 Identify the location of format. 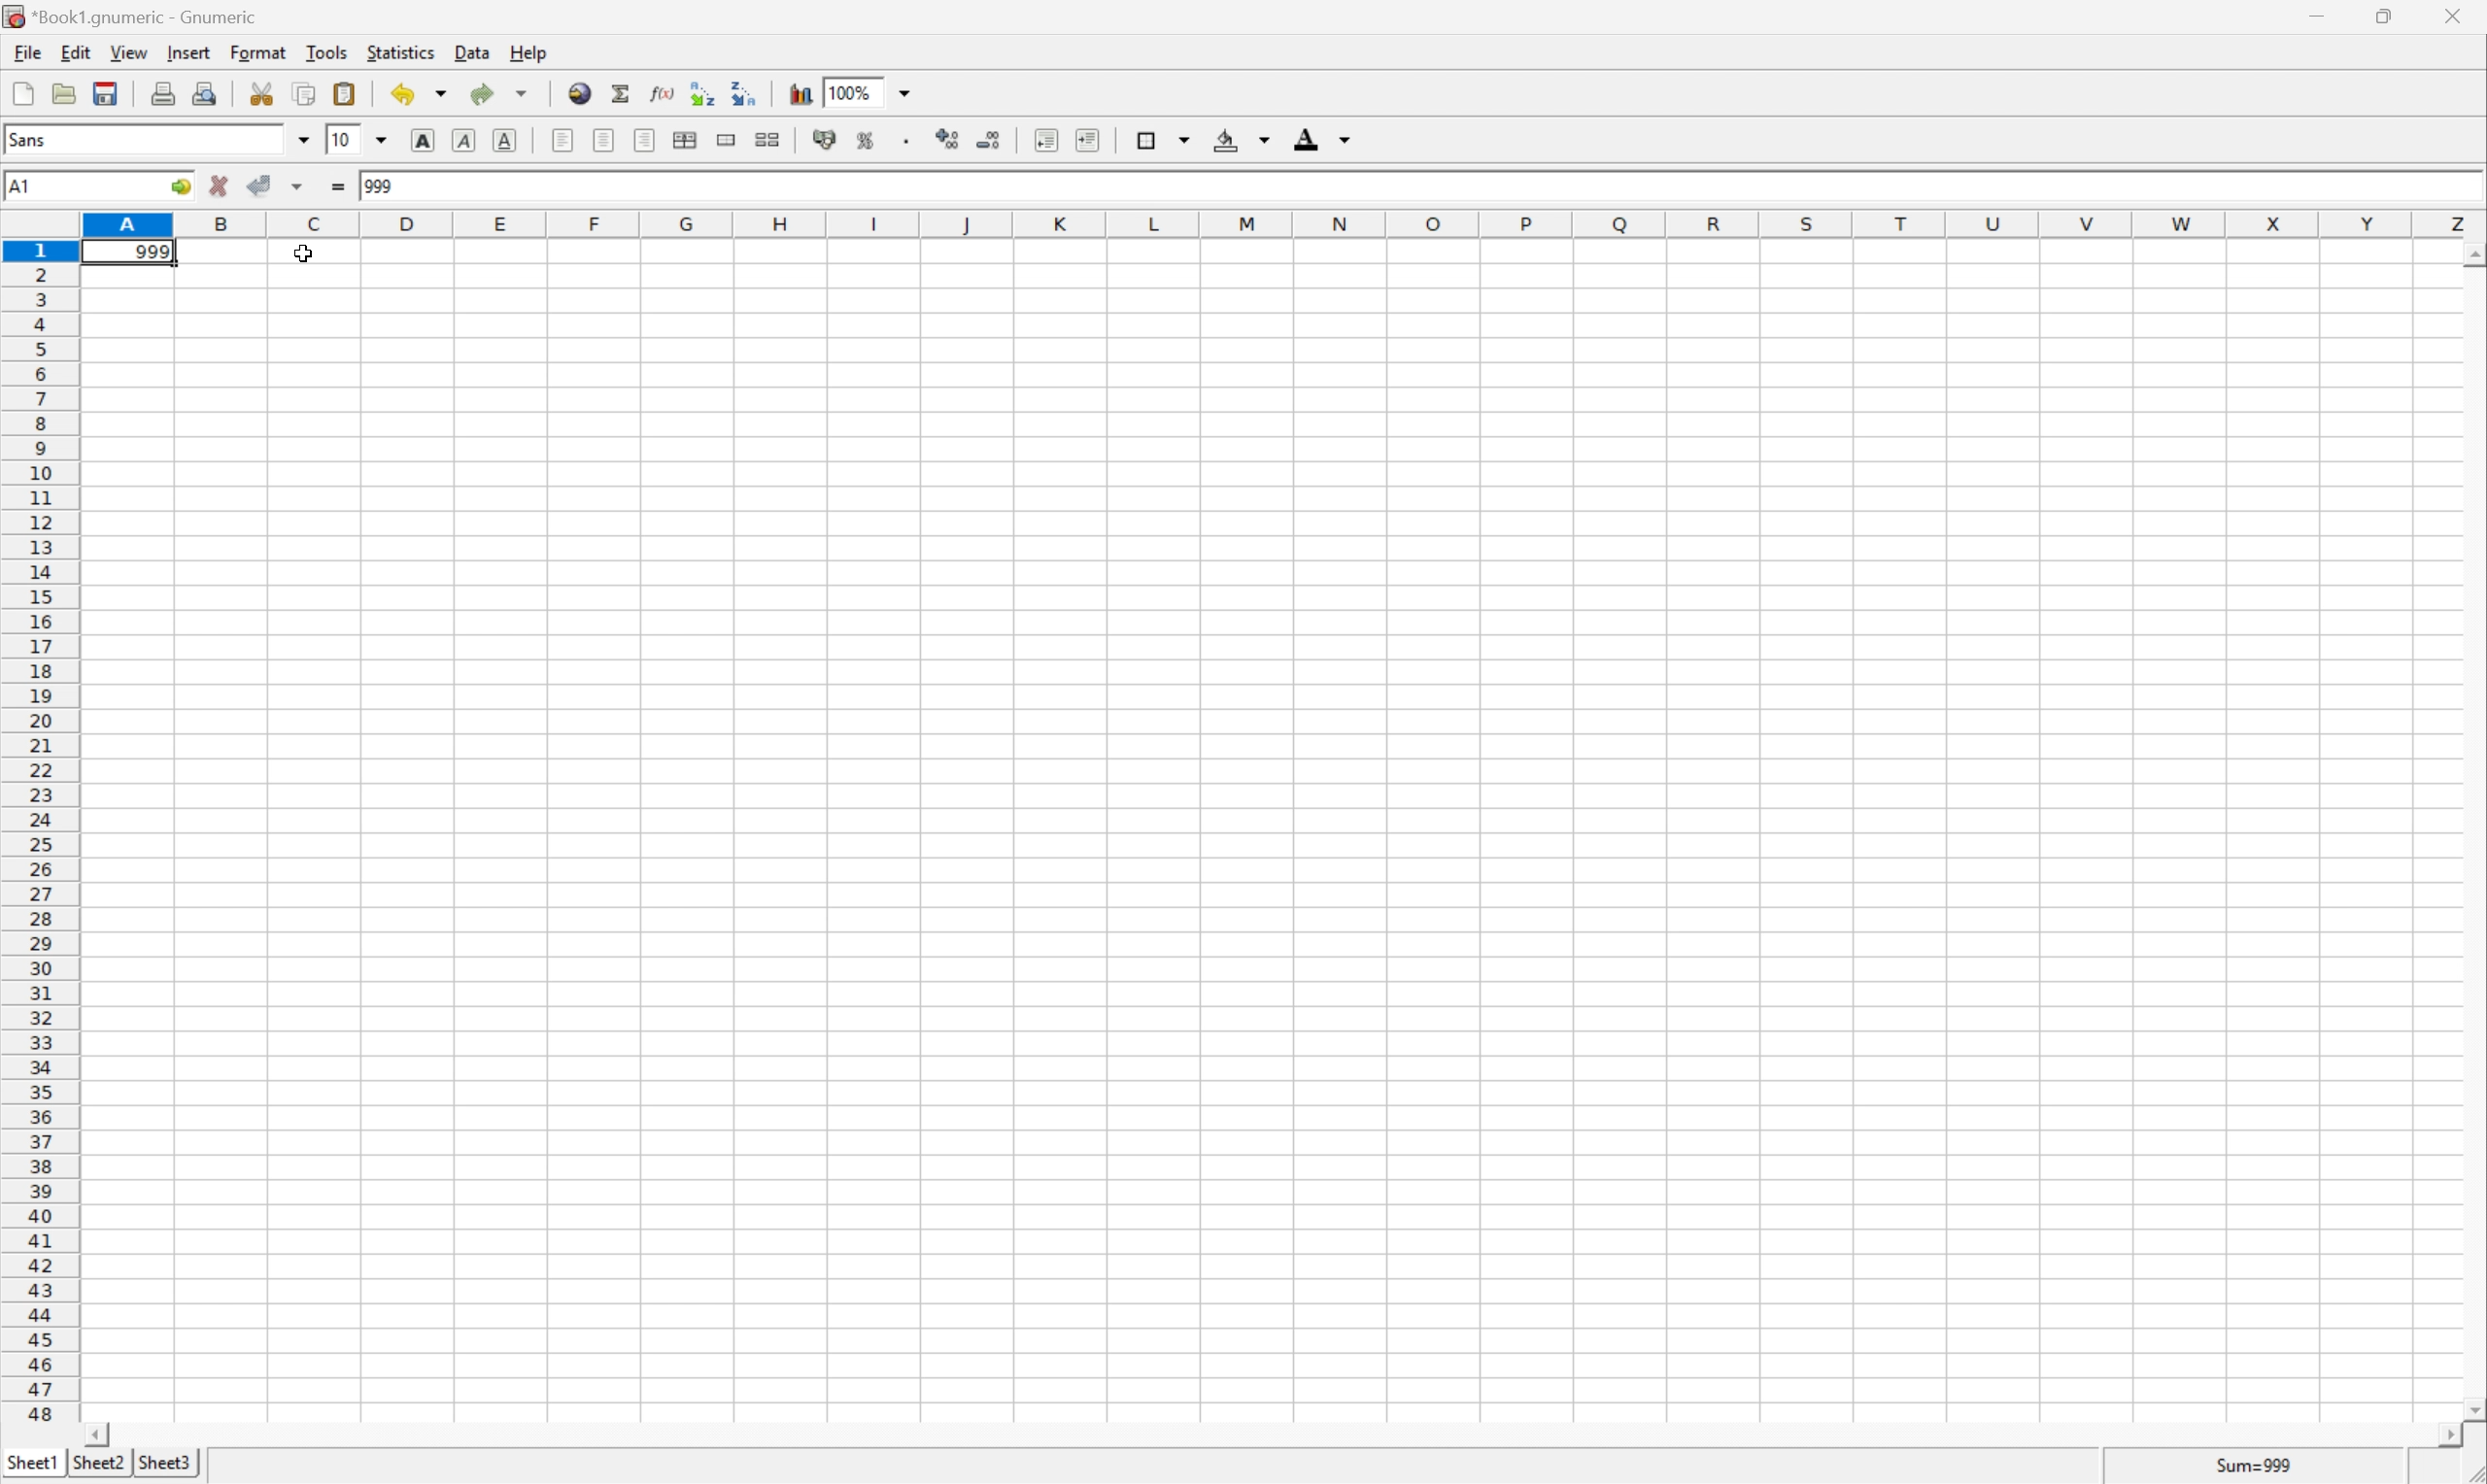
(260, 52).